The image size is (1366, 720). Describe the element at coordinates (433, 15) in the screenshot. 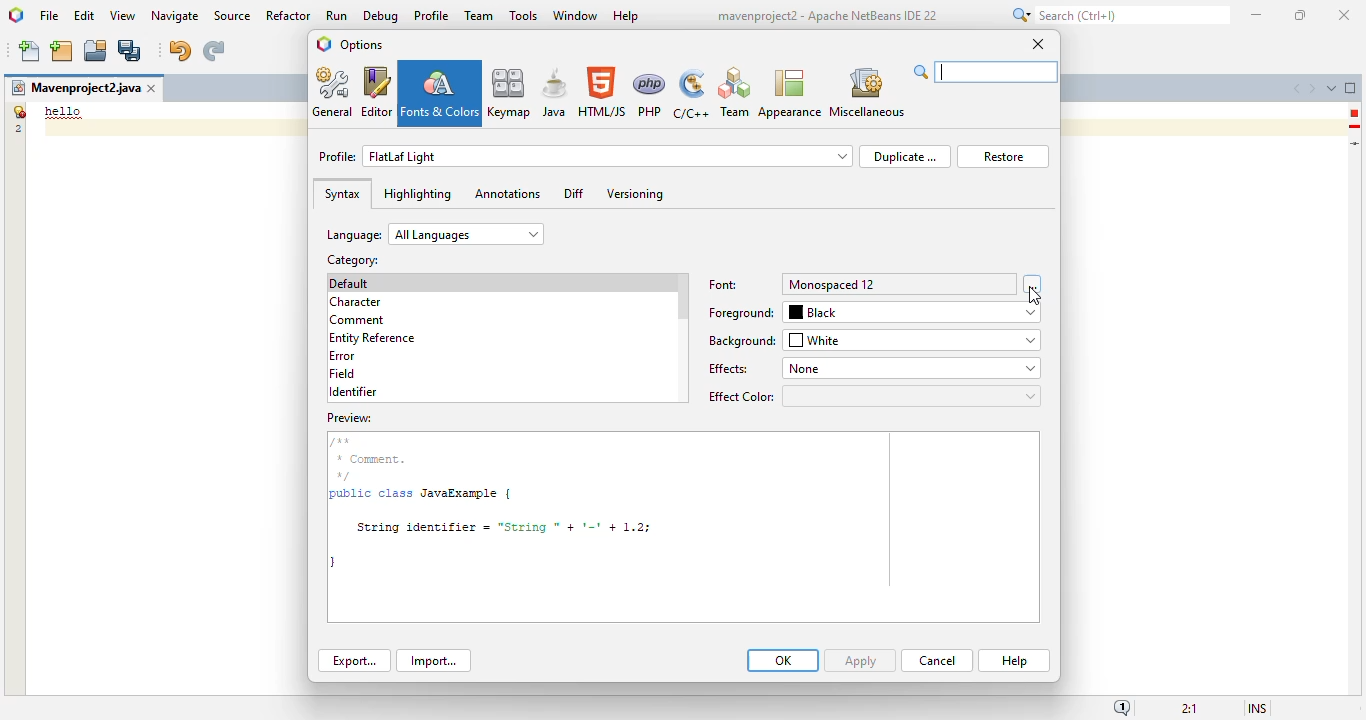

I see `profile` at that location.